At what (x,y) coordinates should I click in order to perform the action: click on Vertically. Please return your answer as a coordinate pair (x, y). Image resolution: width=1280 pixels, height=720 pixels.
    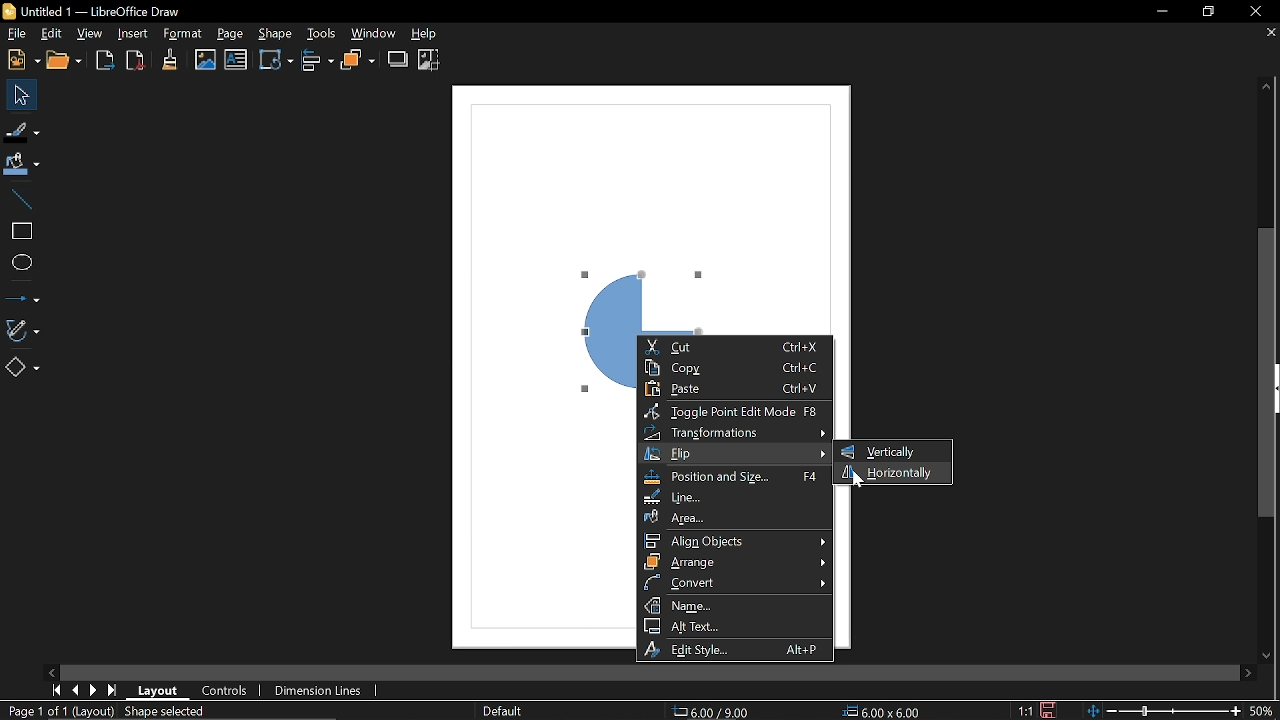
    Looking at the image, I should click on (886, 452).